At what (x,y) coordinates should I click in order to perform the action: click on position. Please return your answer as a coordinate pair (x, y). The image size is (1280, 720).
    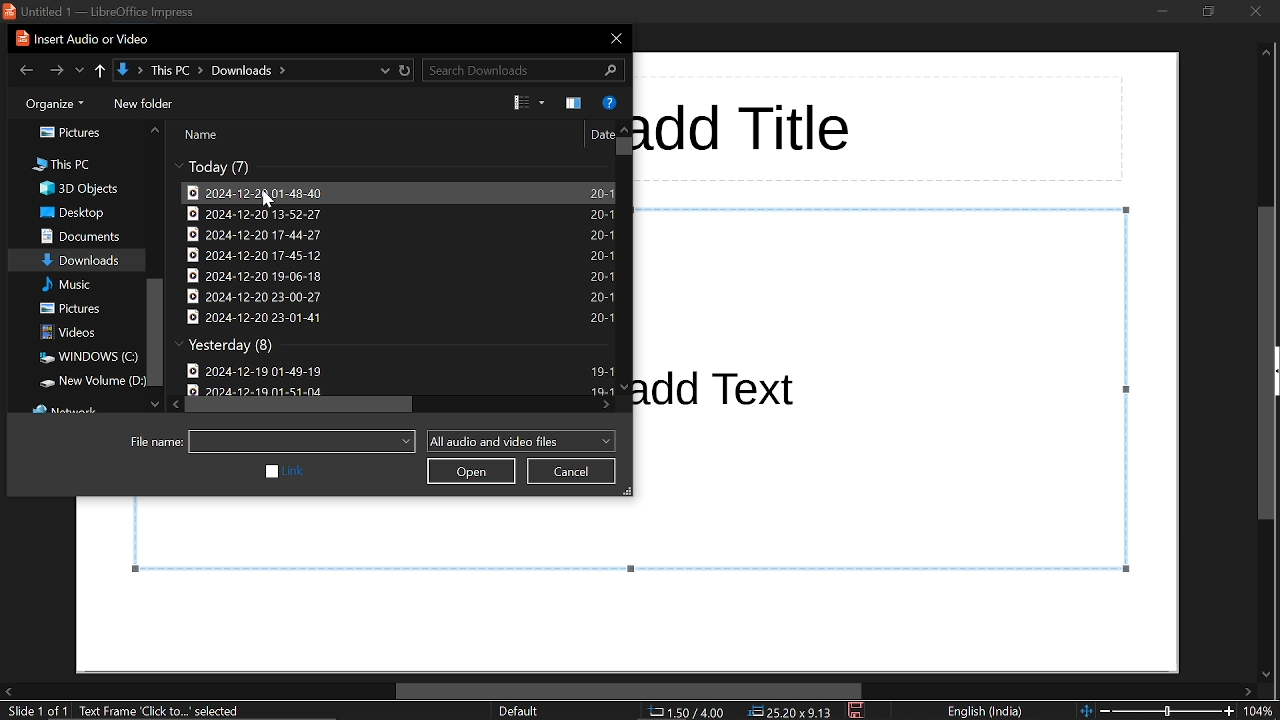
    Looking at the image, I should click on (791, 711).